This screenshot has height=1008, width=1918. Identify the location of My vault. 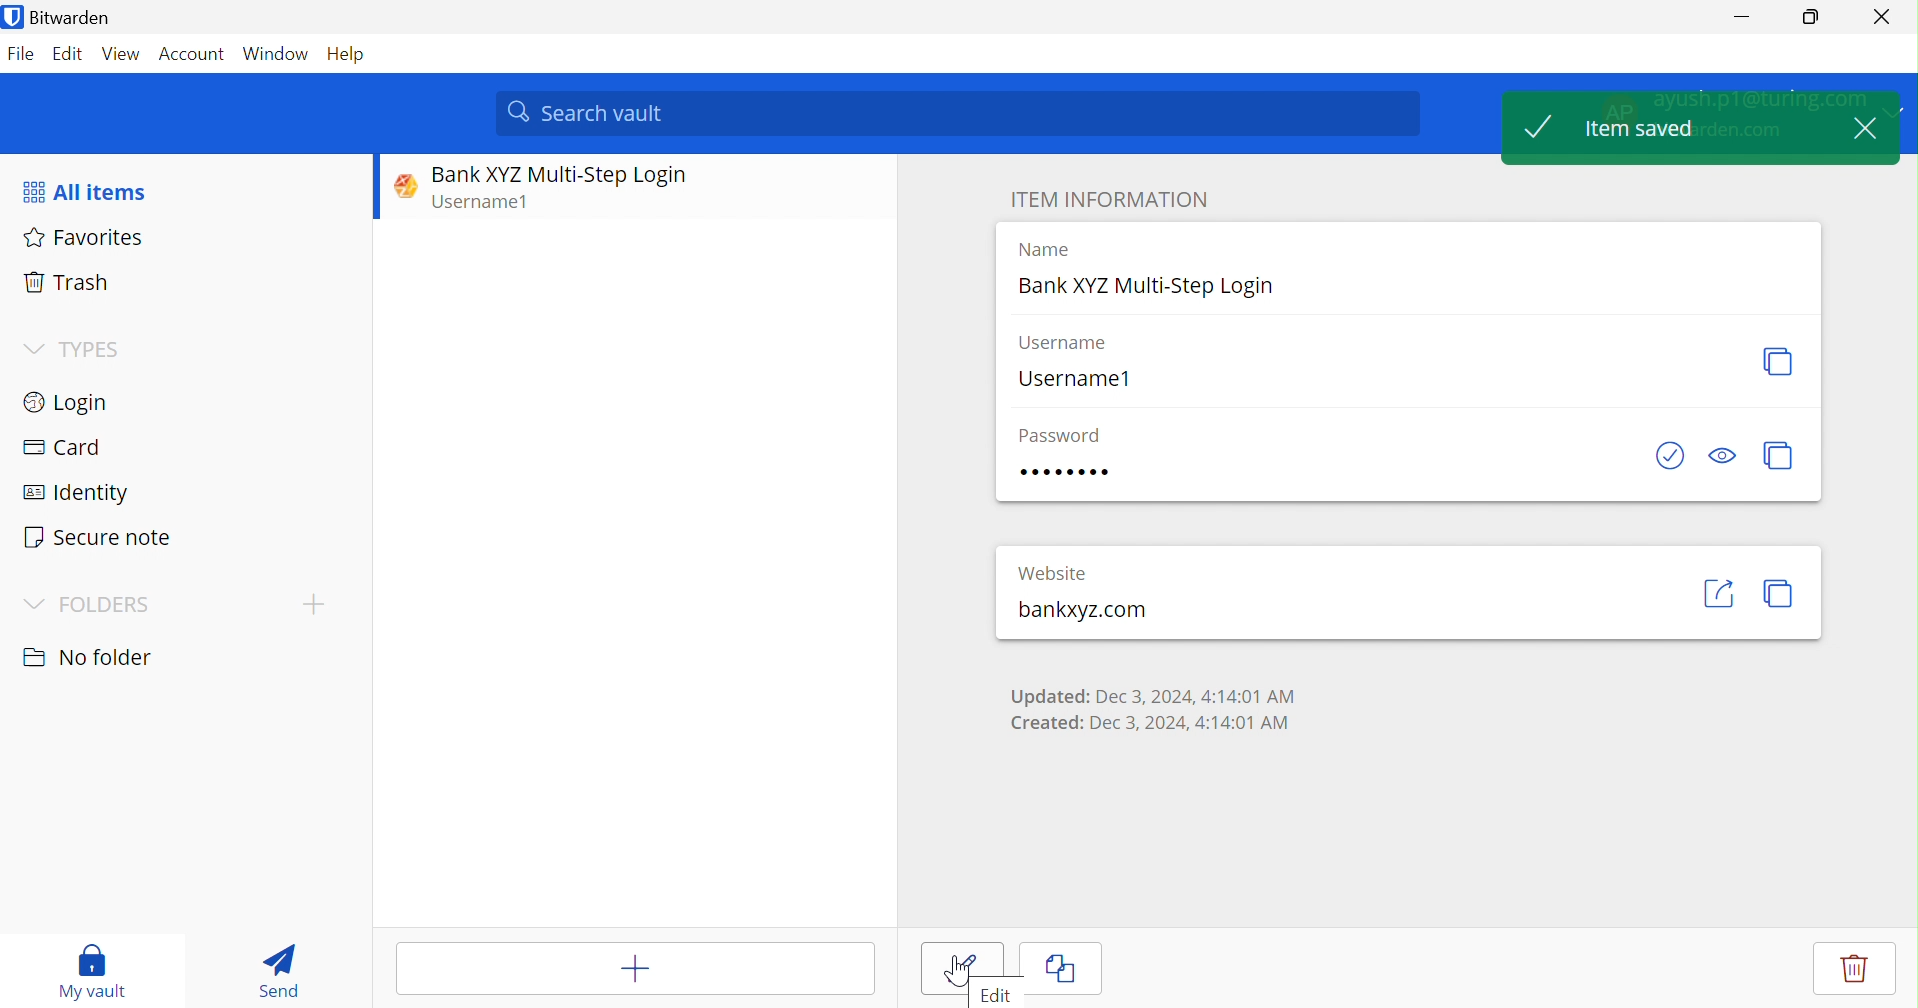
(91, 971).